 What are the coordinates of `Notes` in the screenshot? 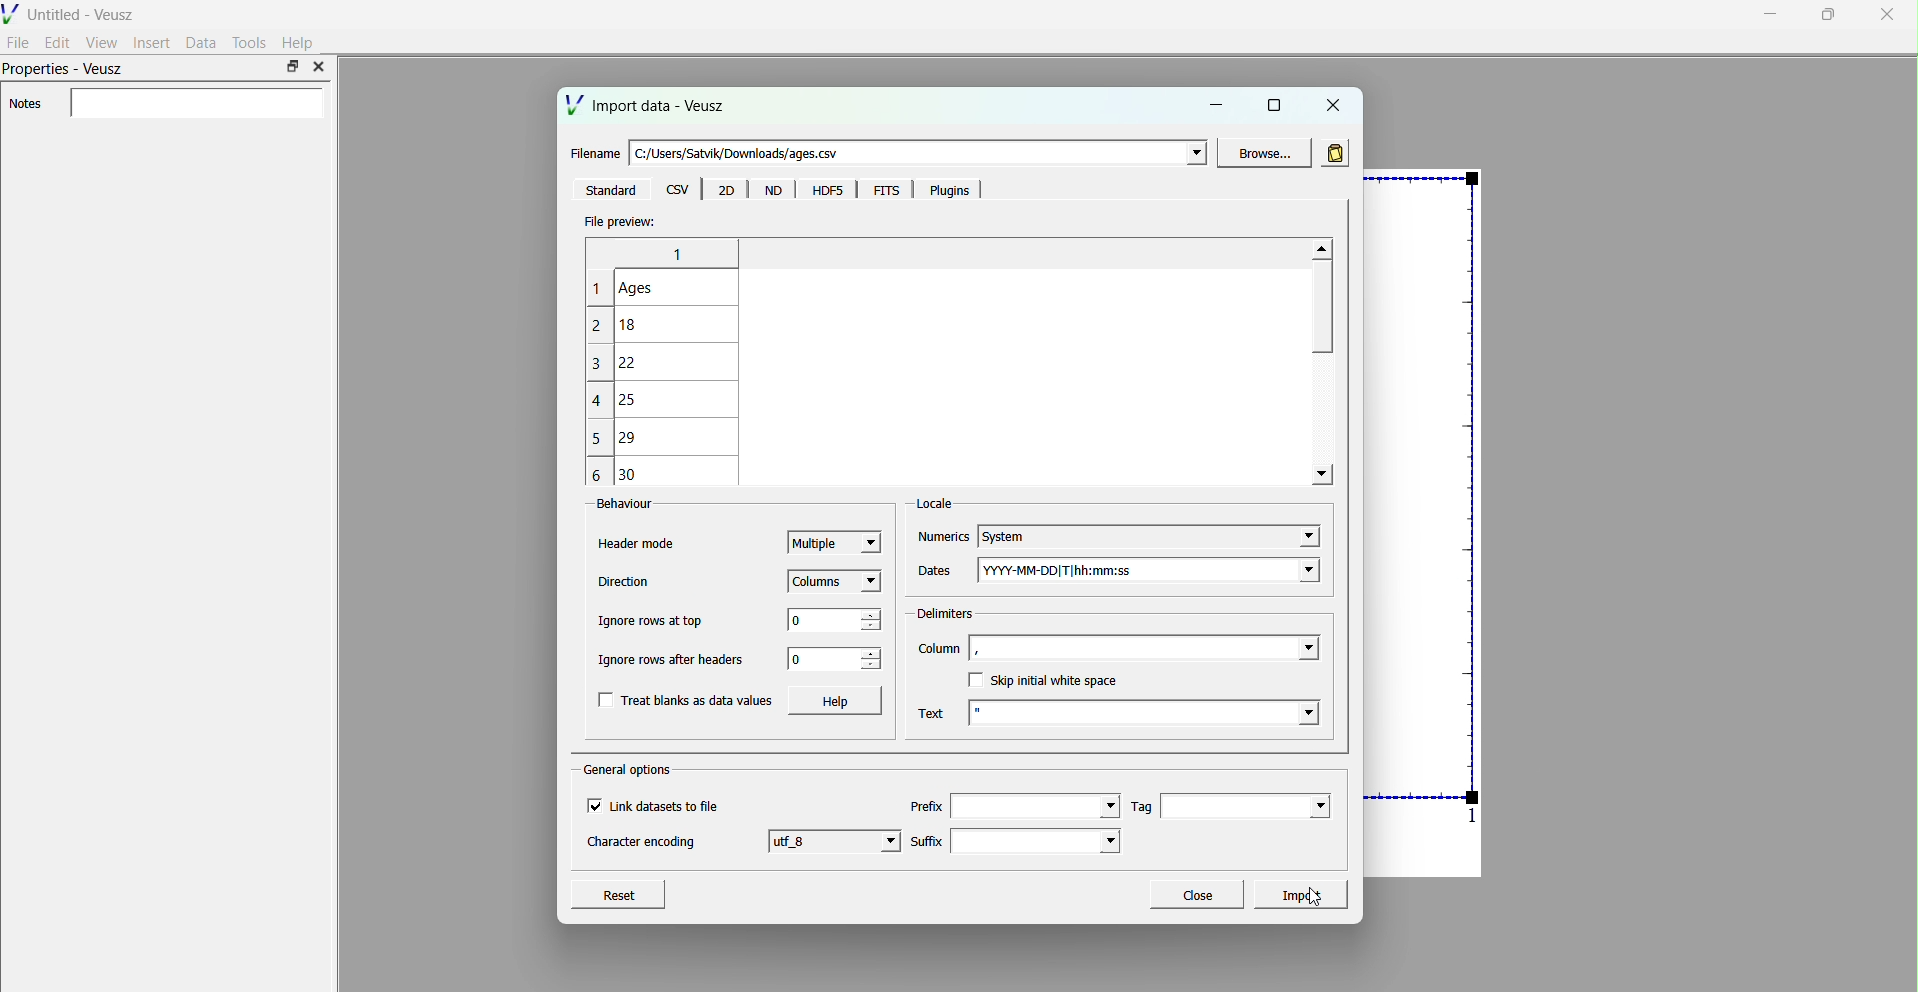 It's located at (25, 104).